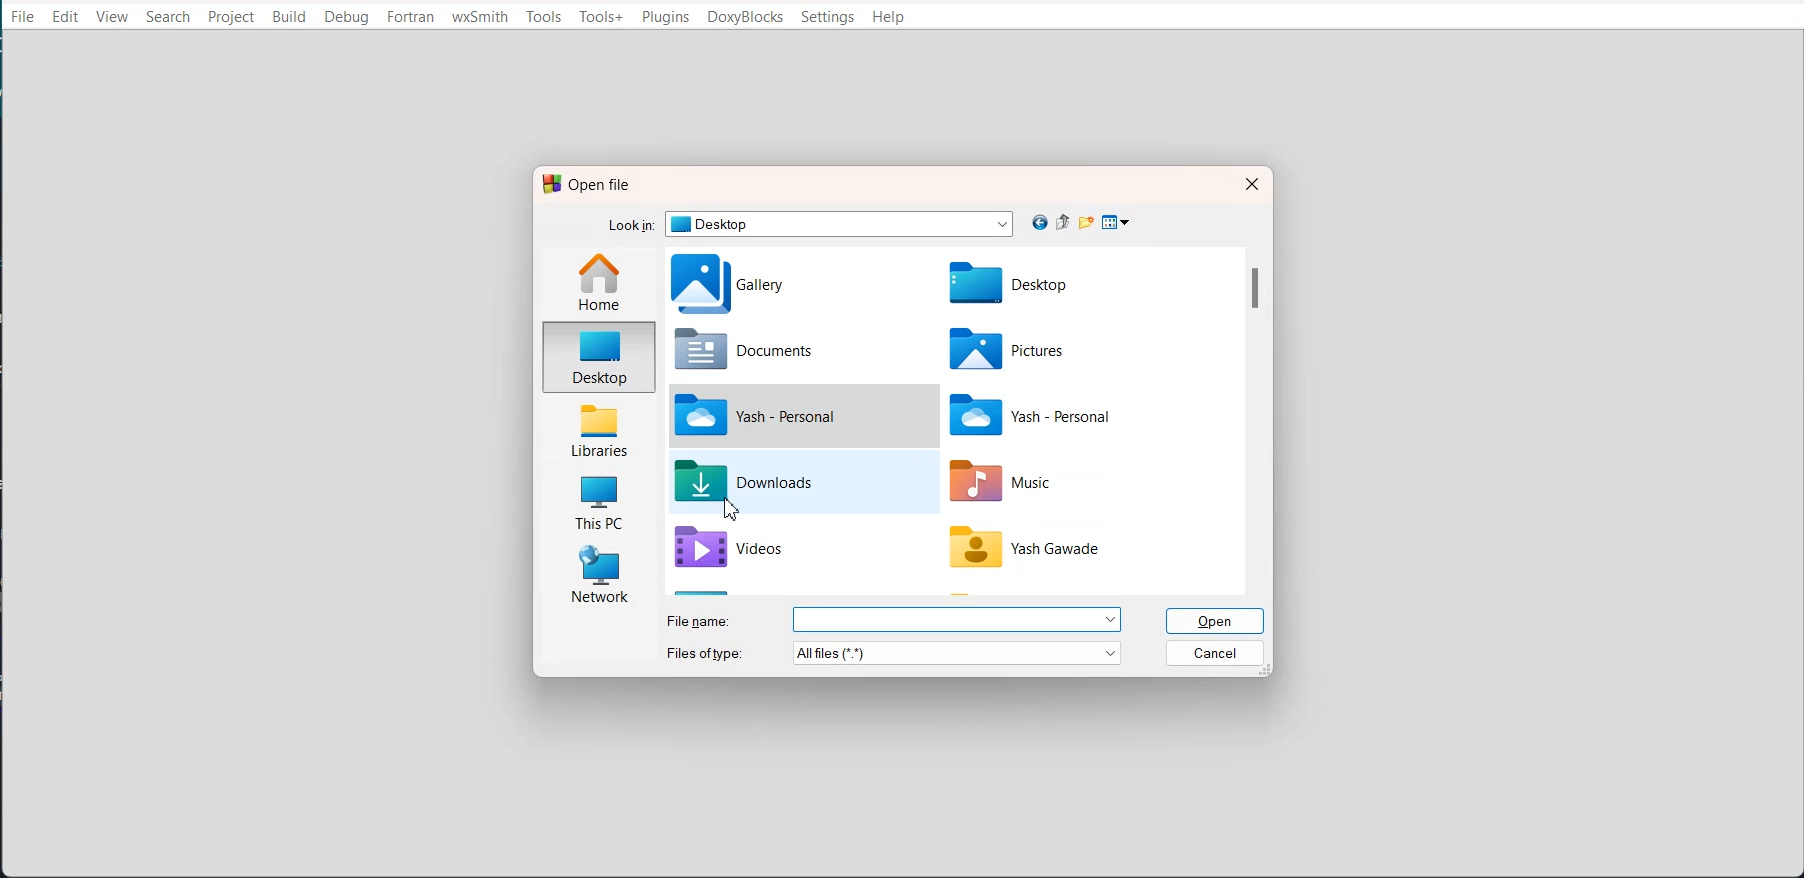  I want to click on Close, so click(1249, 183).